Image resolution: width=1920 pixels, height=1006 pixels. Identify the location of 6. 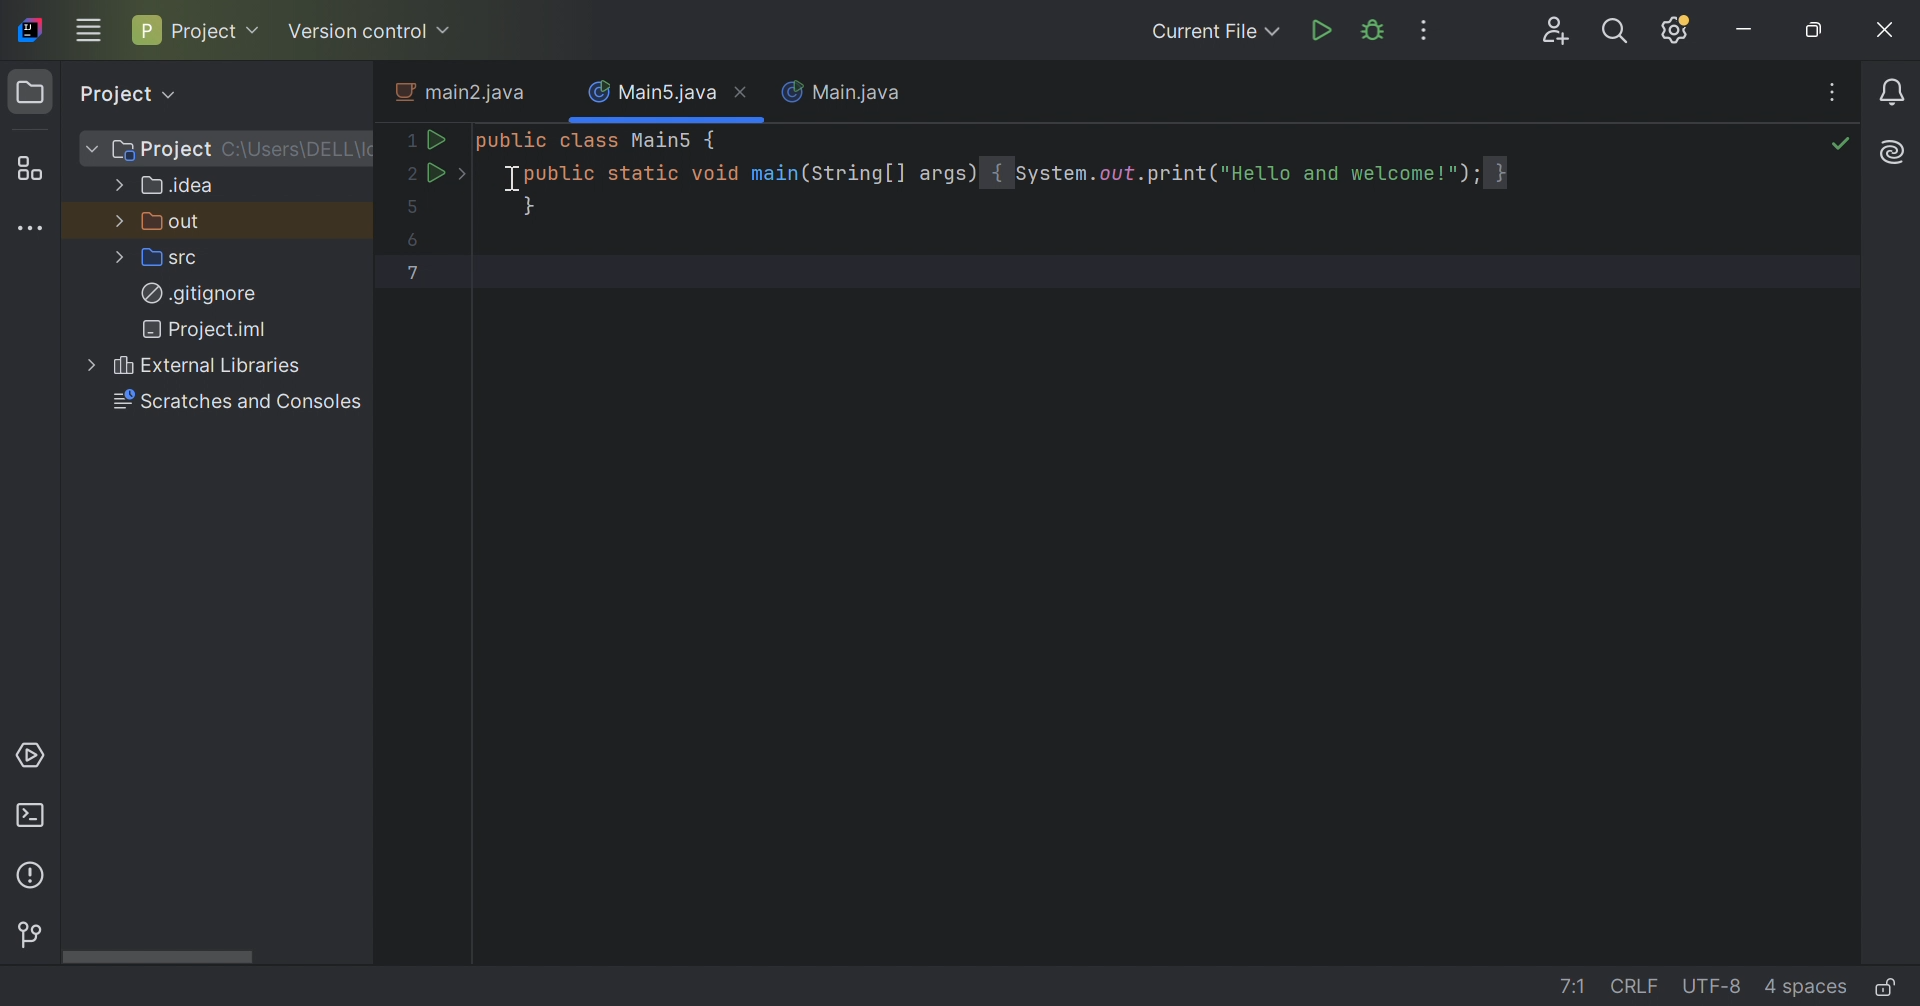
(414, 306).